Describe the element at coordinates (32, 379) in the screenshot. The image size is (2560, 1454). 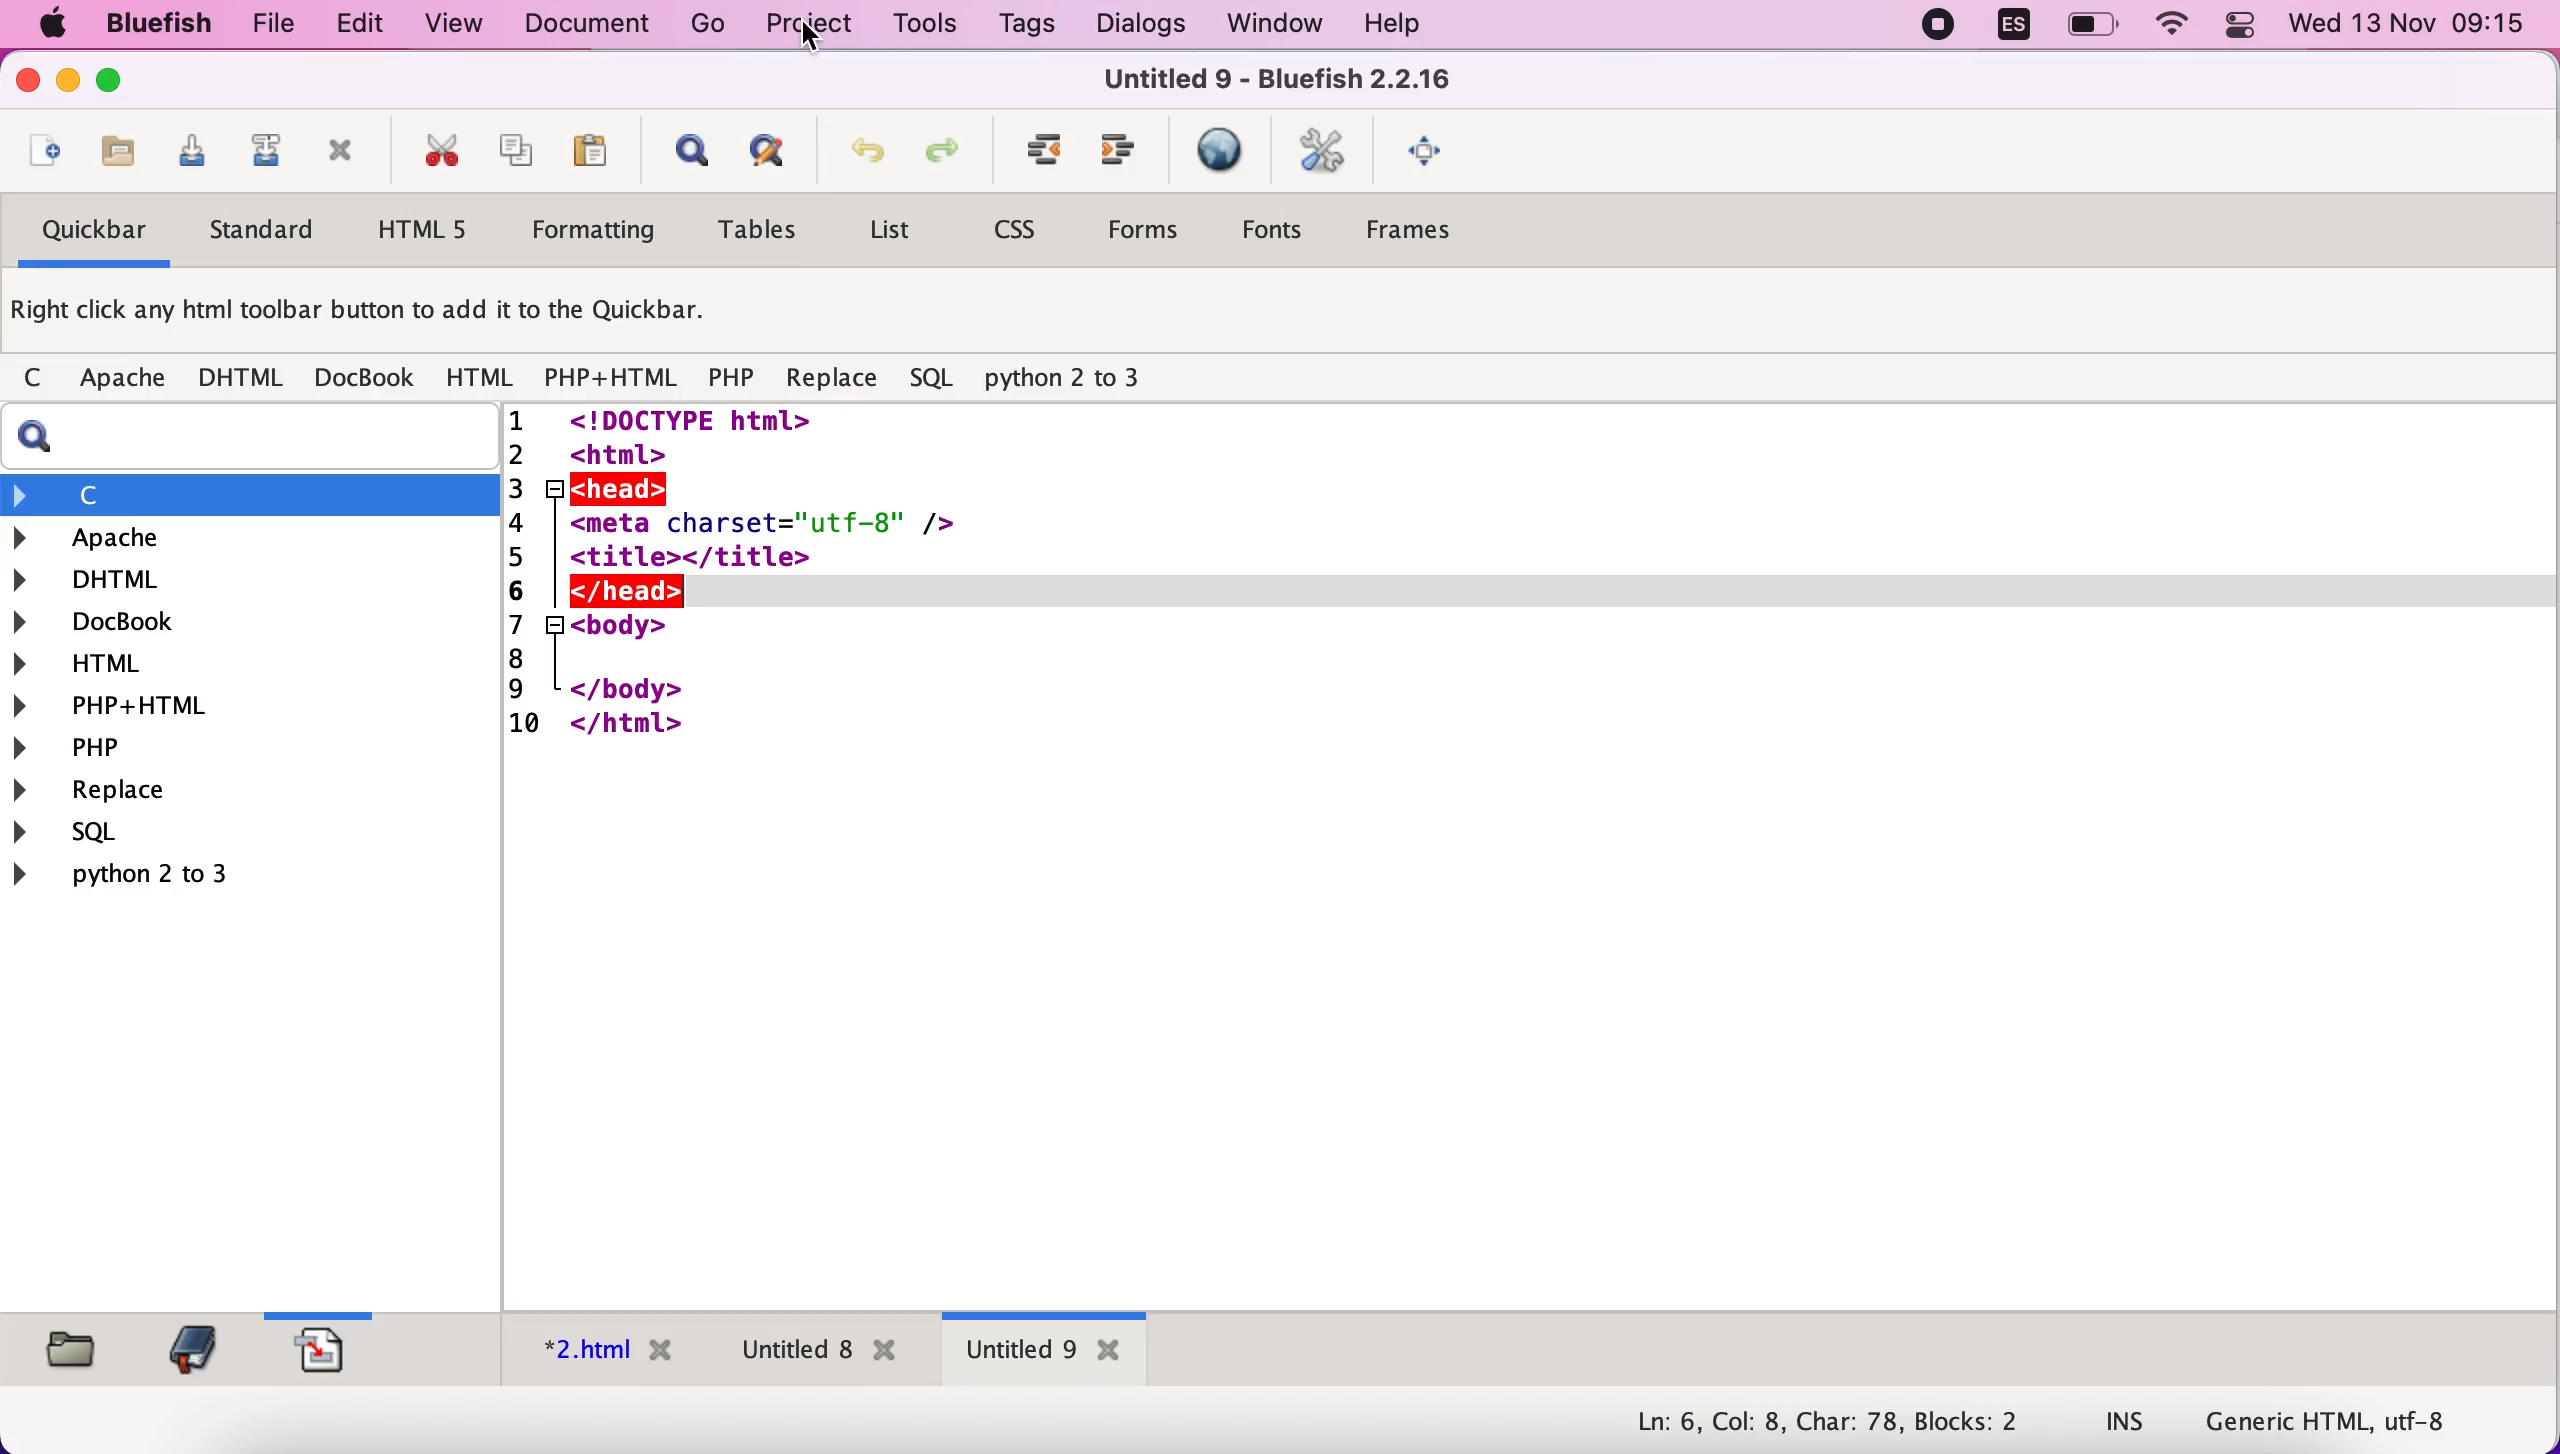
I see `c` at that location.